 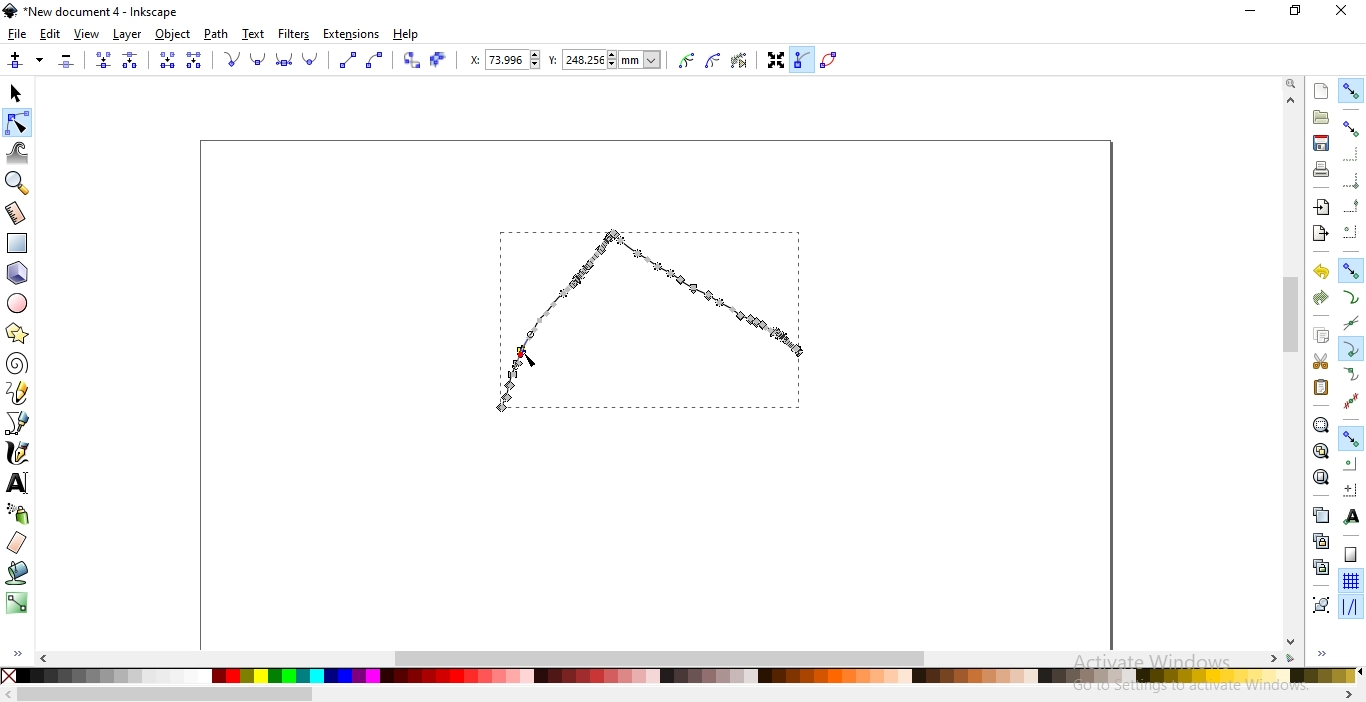 What do you see at coordinates (437, 60) in the screenshot?
I see `convert selected objects strokes to paths` at bounding box center [437, 60].